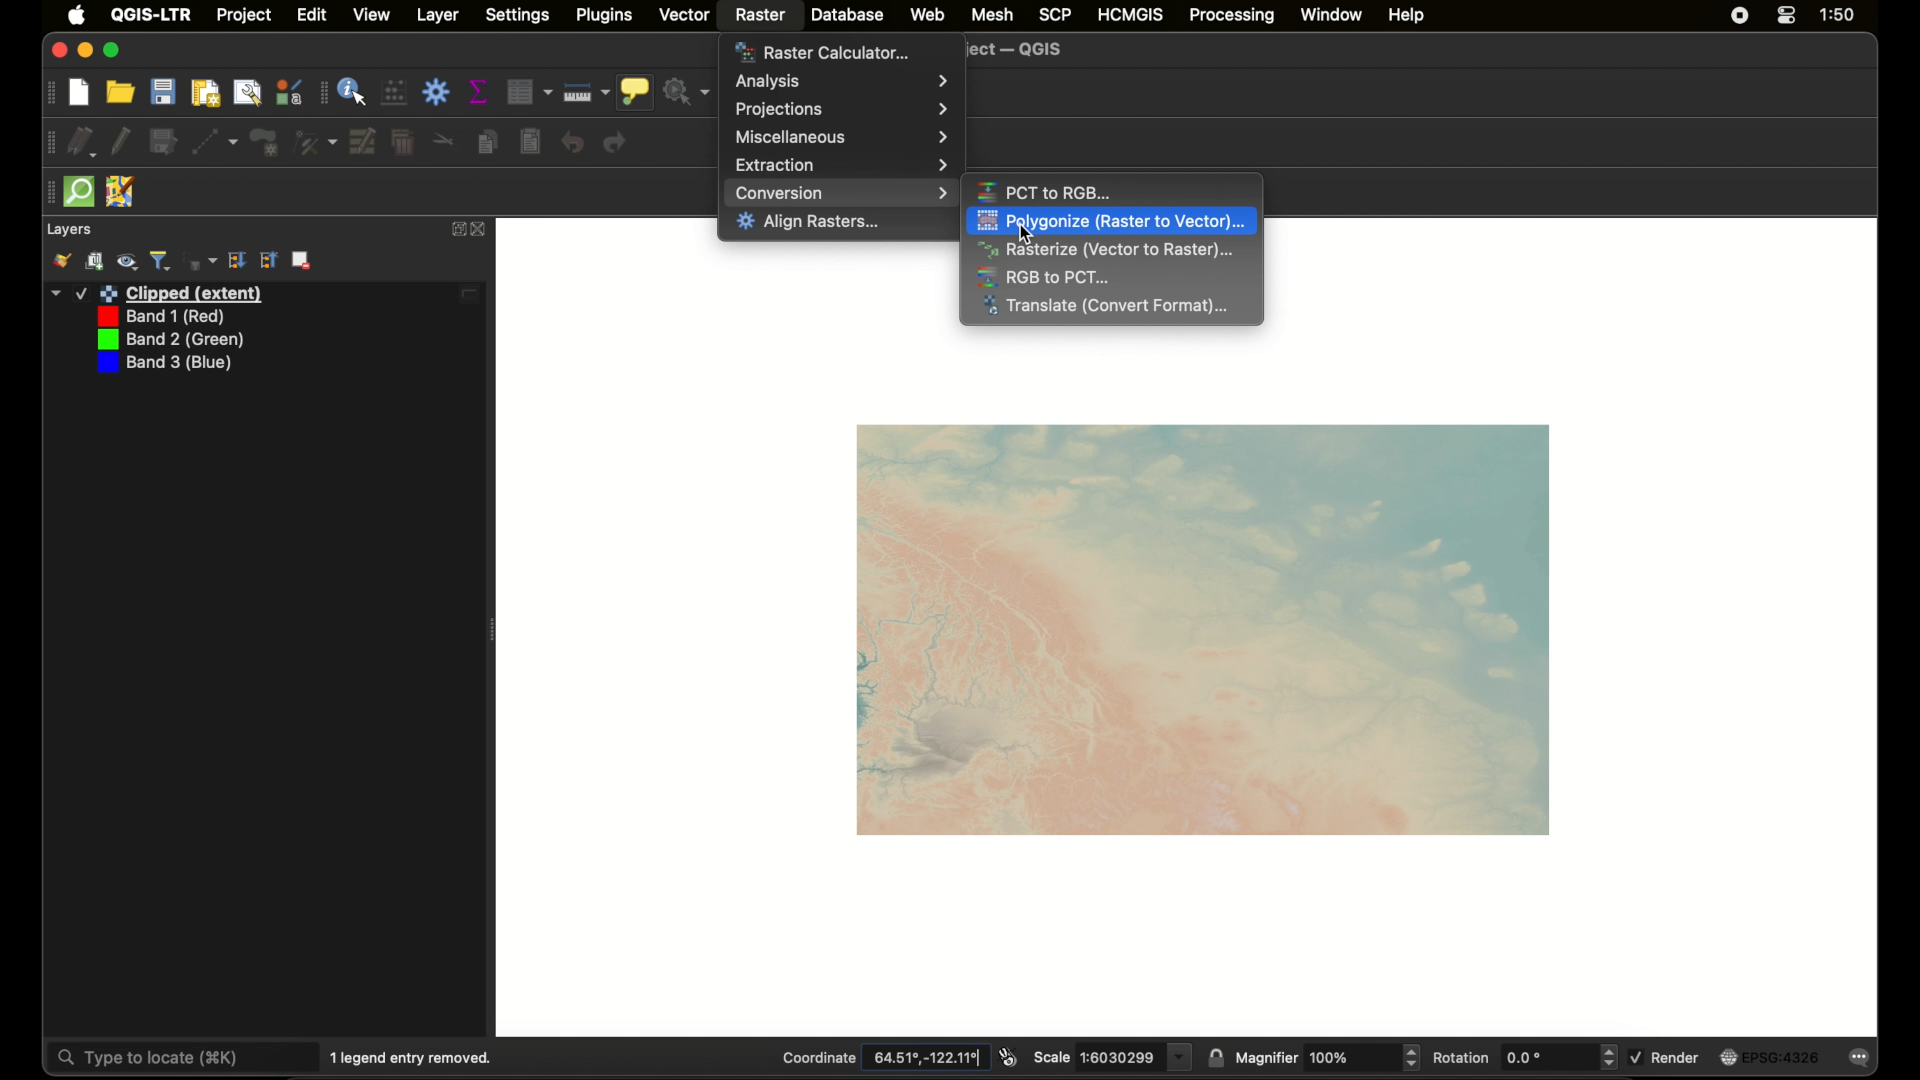  Describe the element at coordinates (686, 14) in the screenshot. I see `vector` at that location.